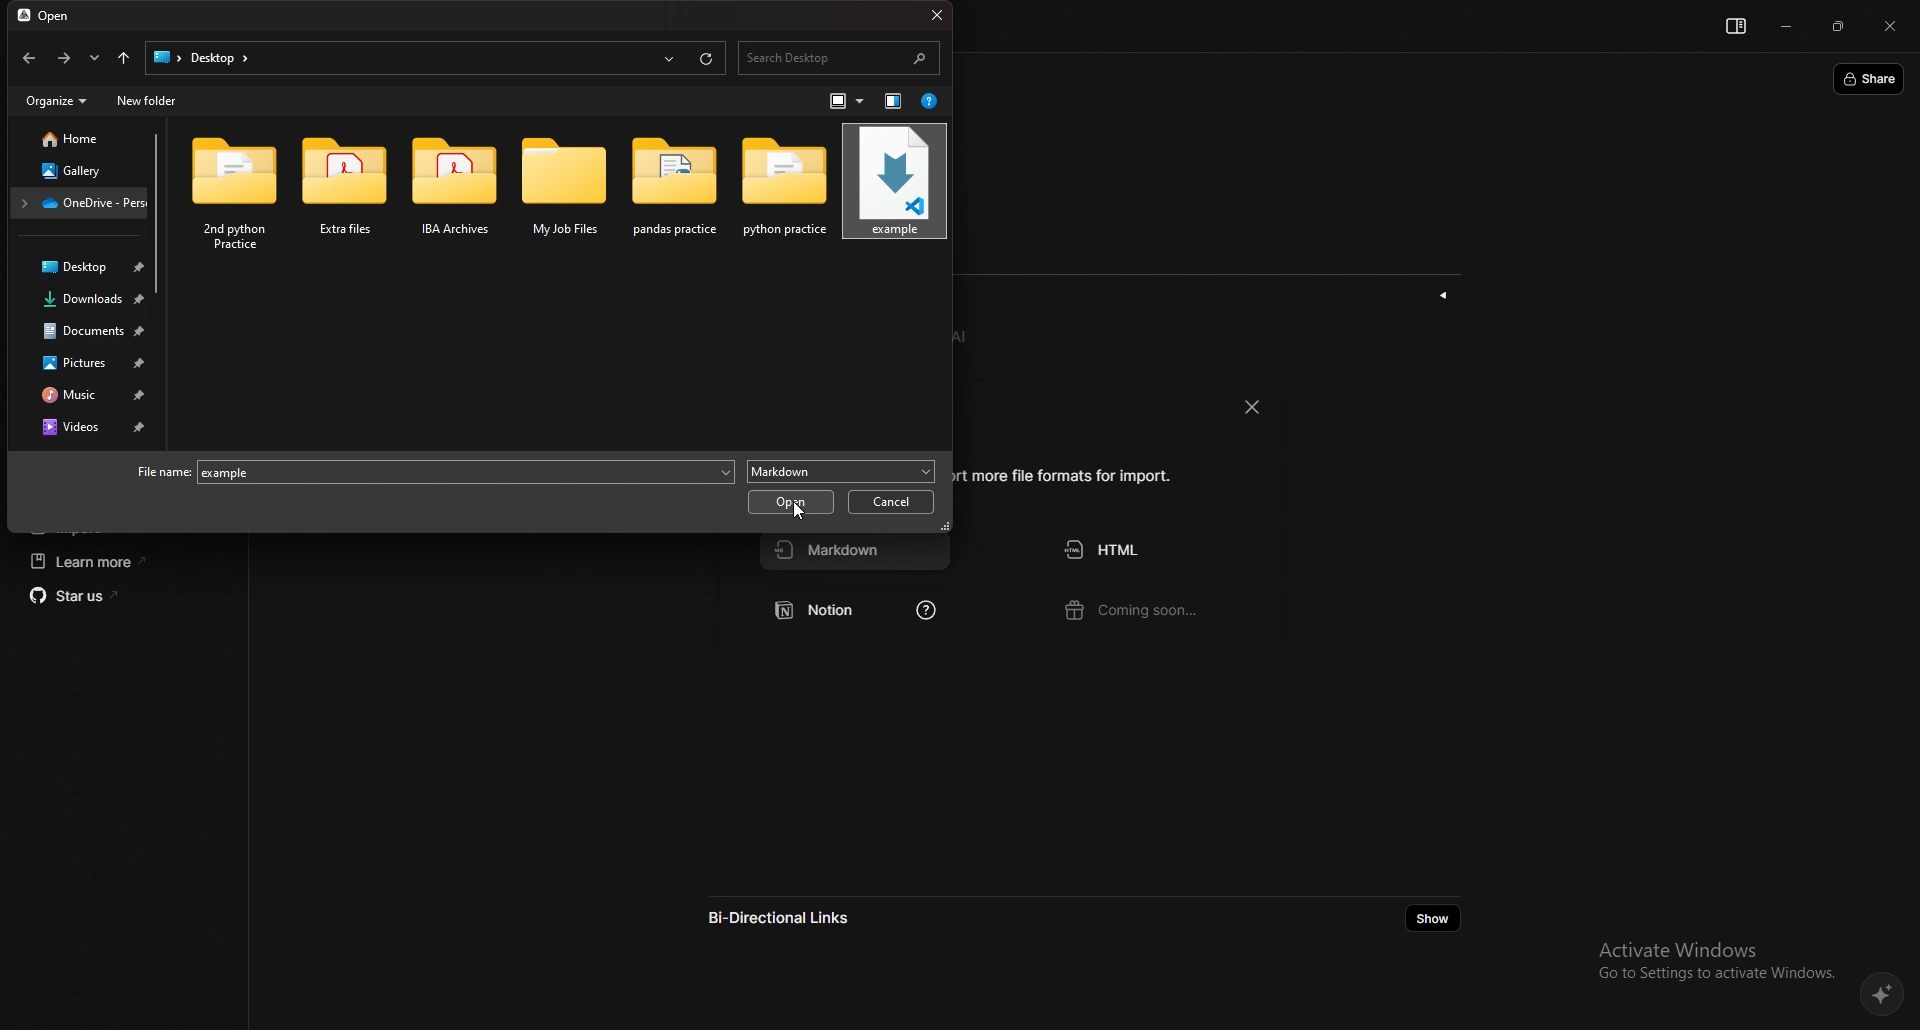  Describe the element at coordinates (1148, 550) in the screenshot. I see `html` at that location.